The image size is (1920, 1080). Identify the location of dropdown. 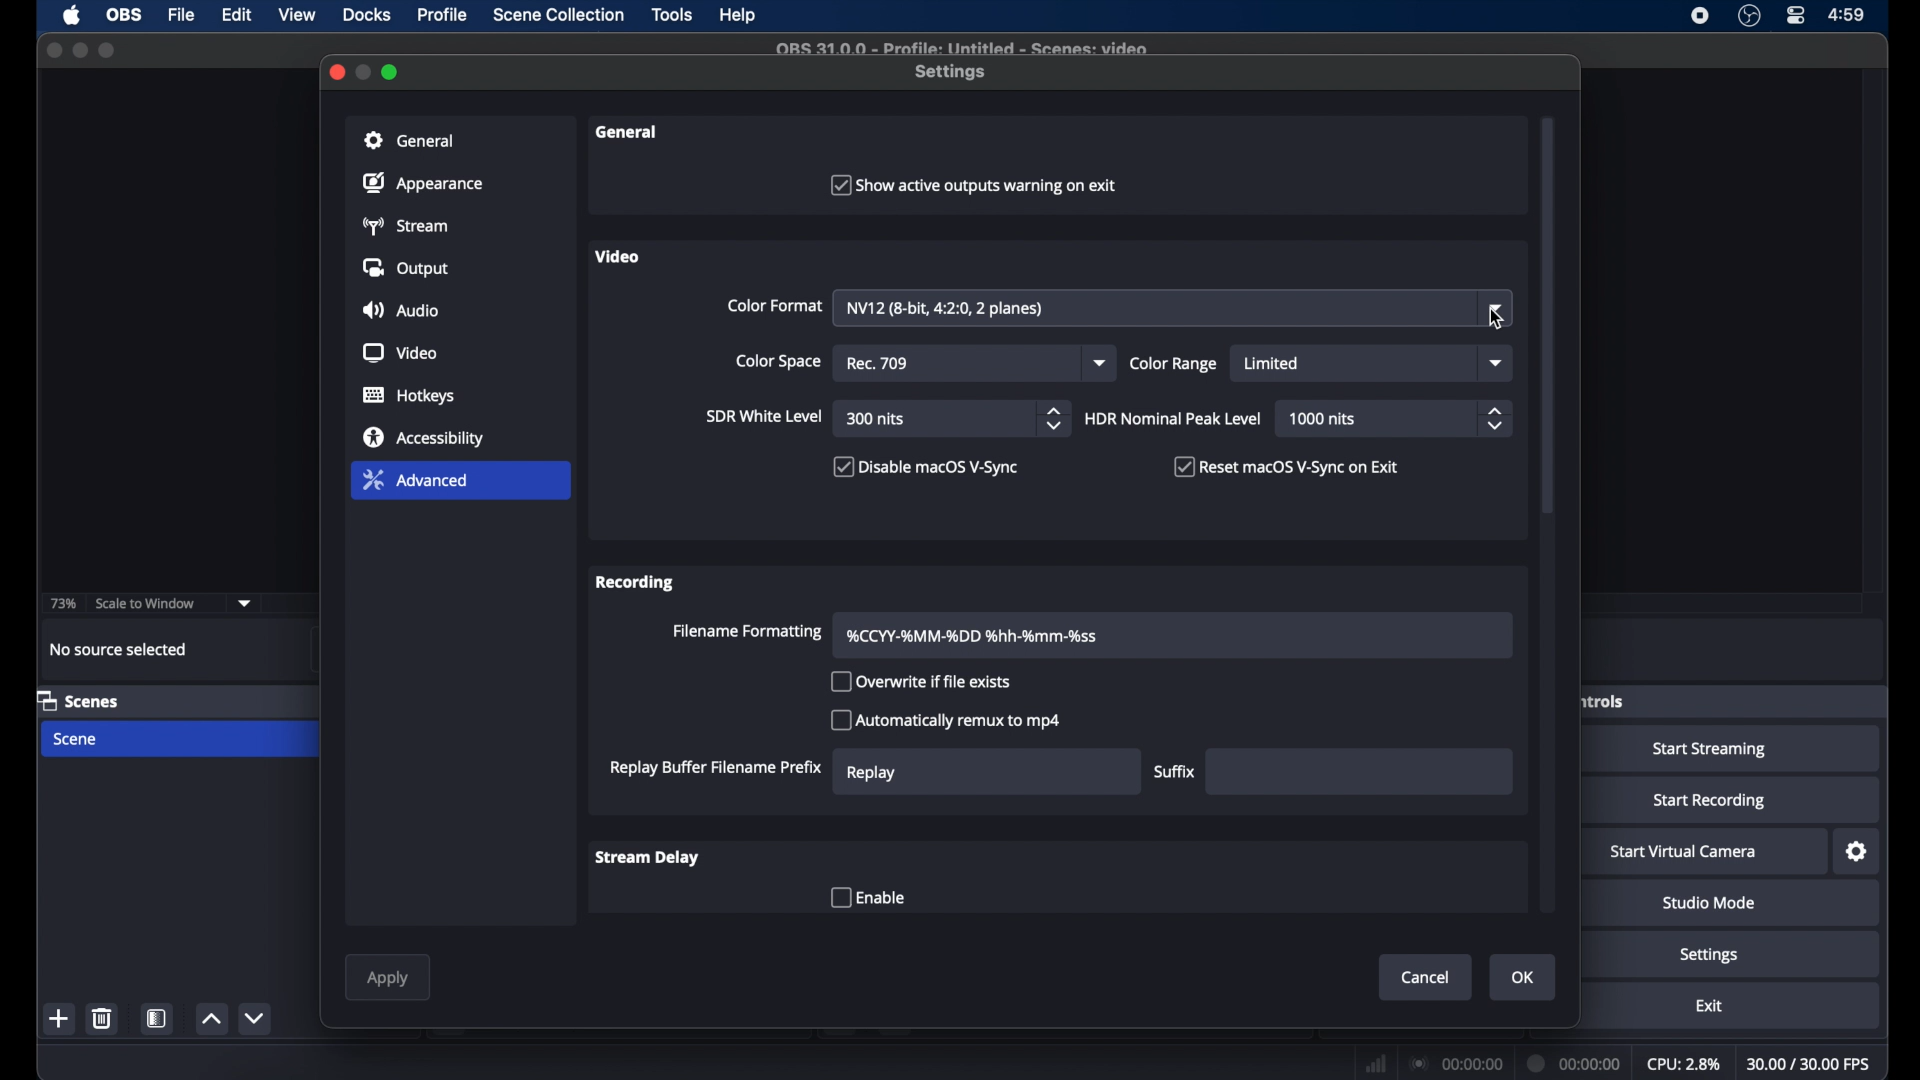
(245, 603).